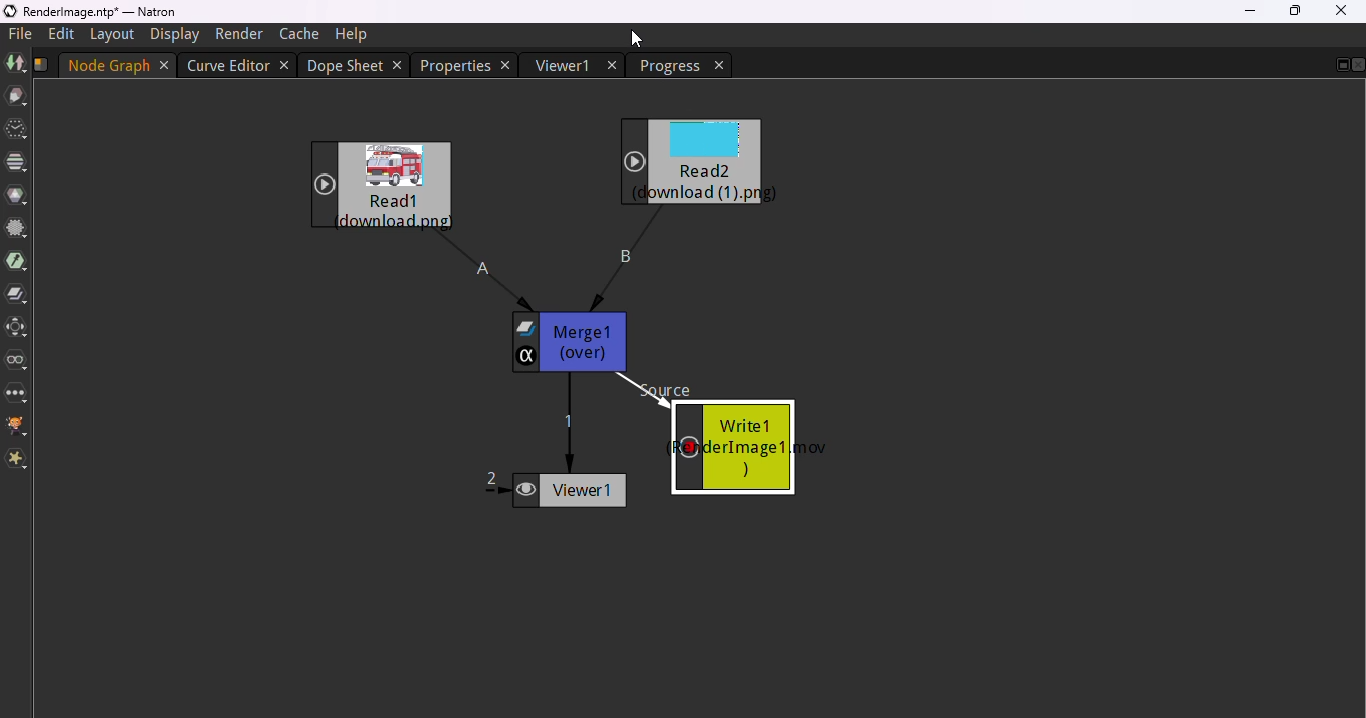 This screenshot has height=718, width=1366. Describe the element at coordinates (621, 260) in the screenshot. I see `connector B` at that location.